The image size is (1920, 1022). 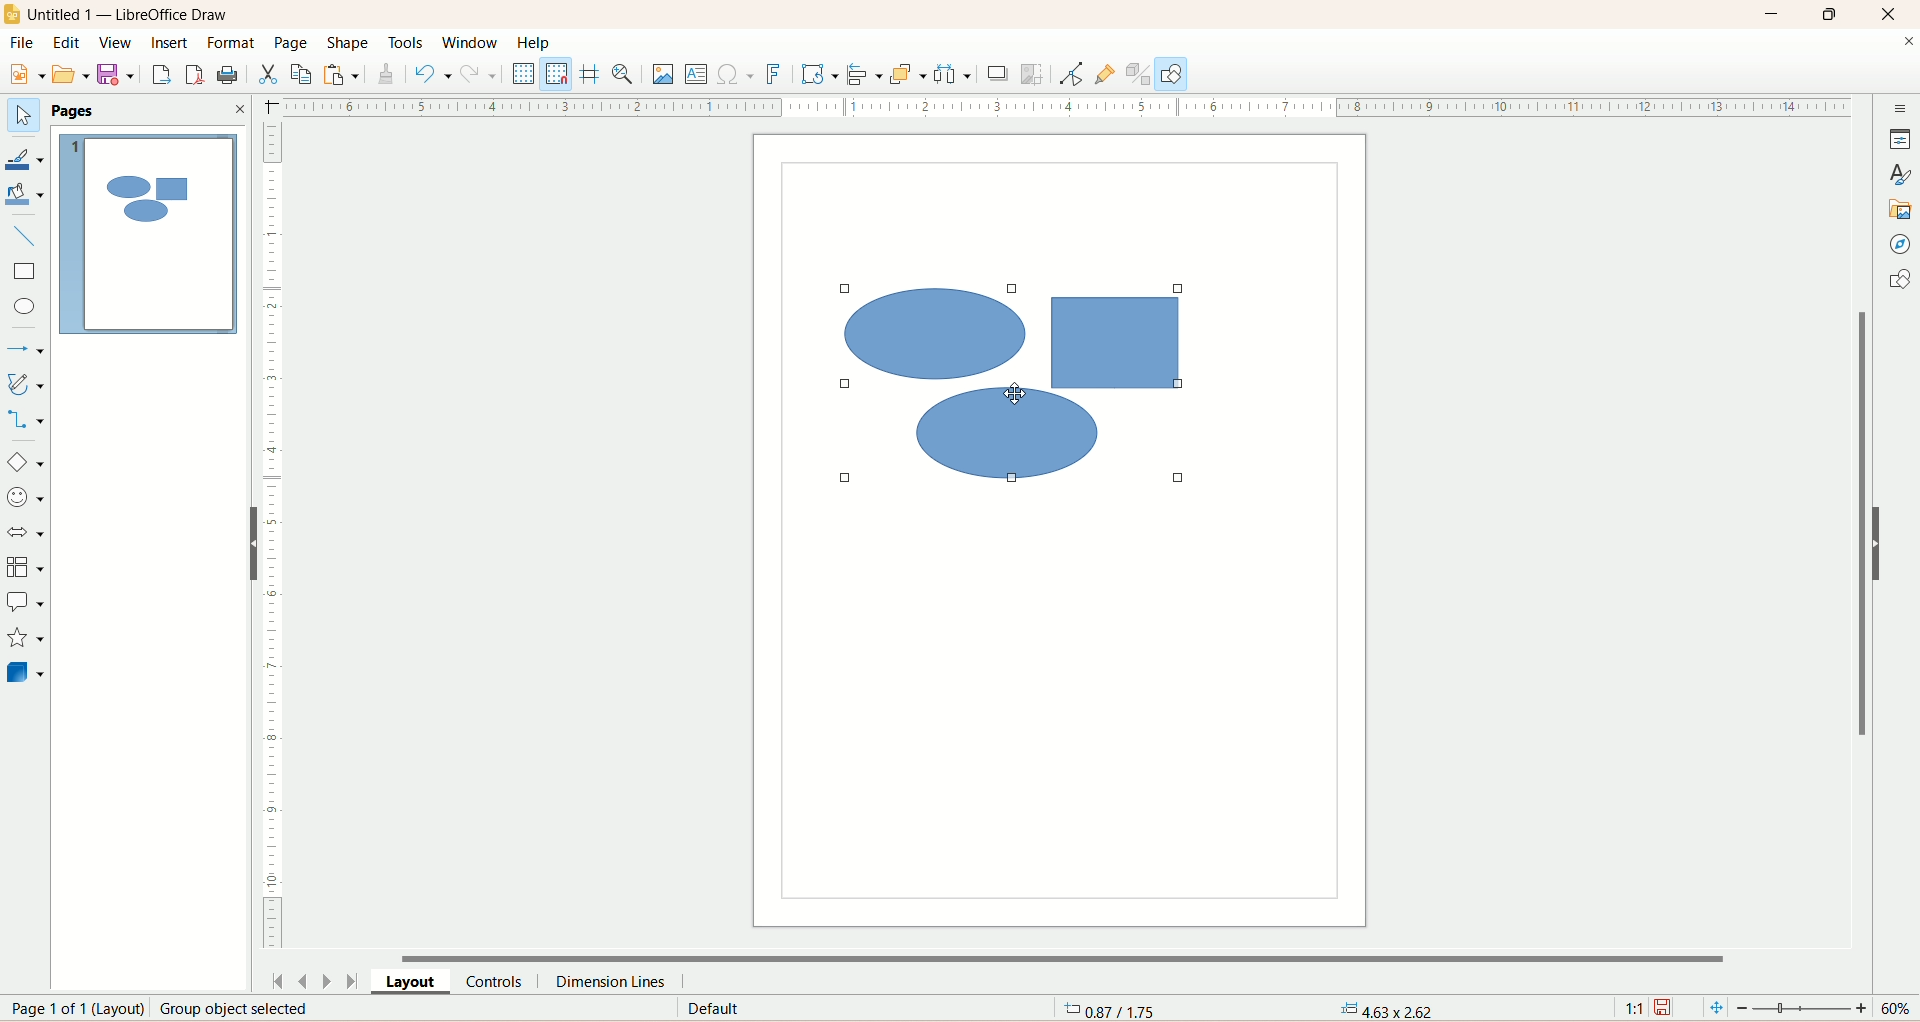 I want to click on save, so click(x=1667, y=1008).